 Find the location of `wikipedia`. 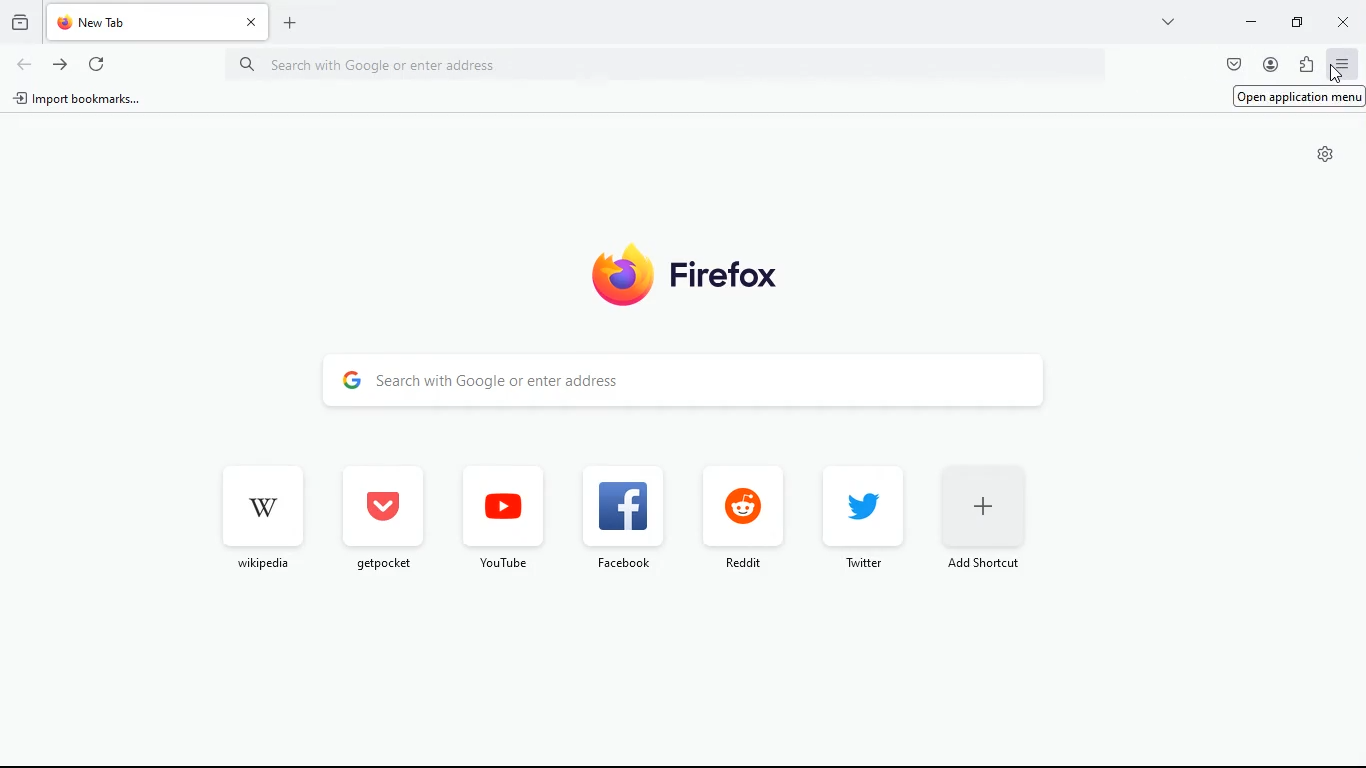

wikipedia is located at coordinates (265, 526).